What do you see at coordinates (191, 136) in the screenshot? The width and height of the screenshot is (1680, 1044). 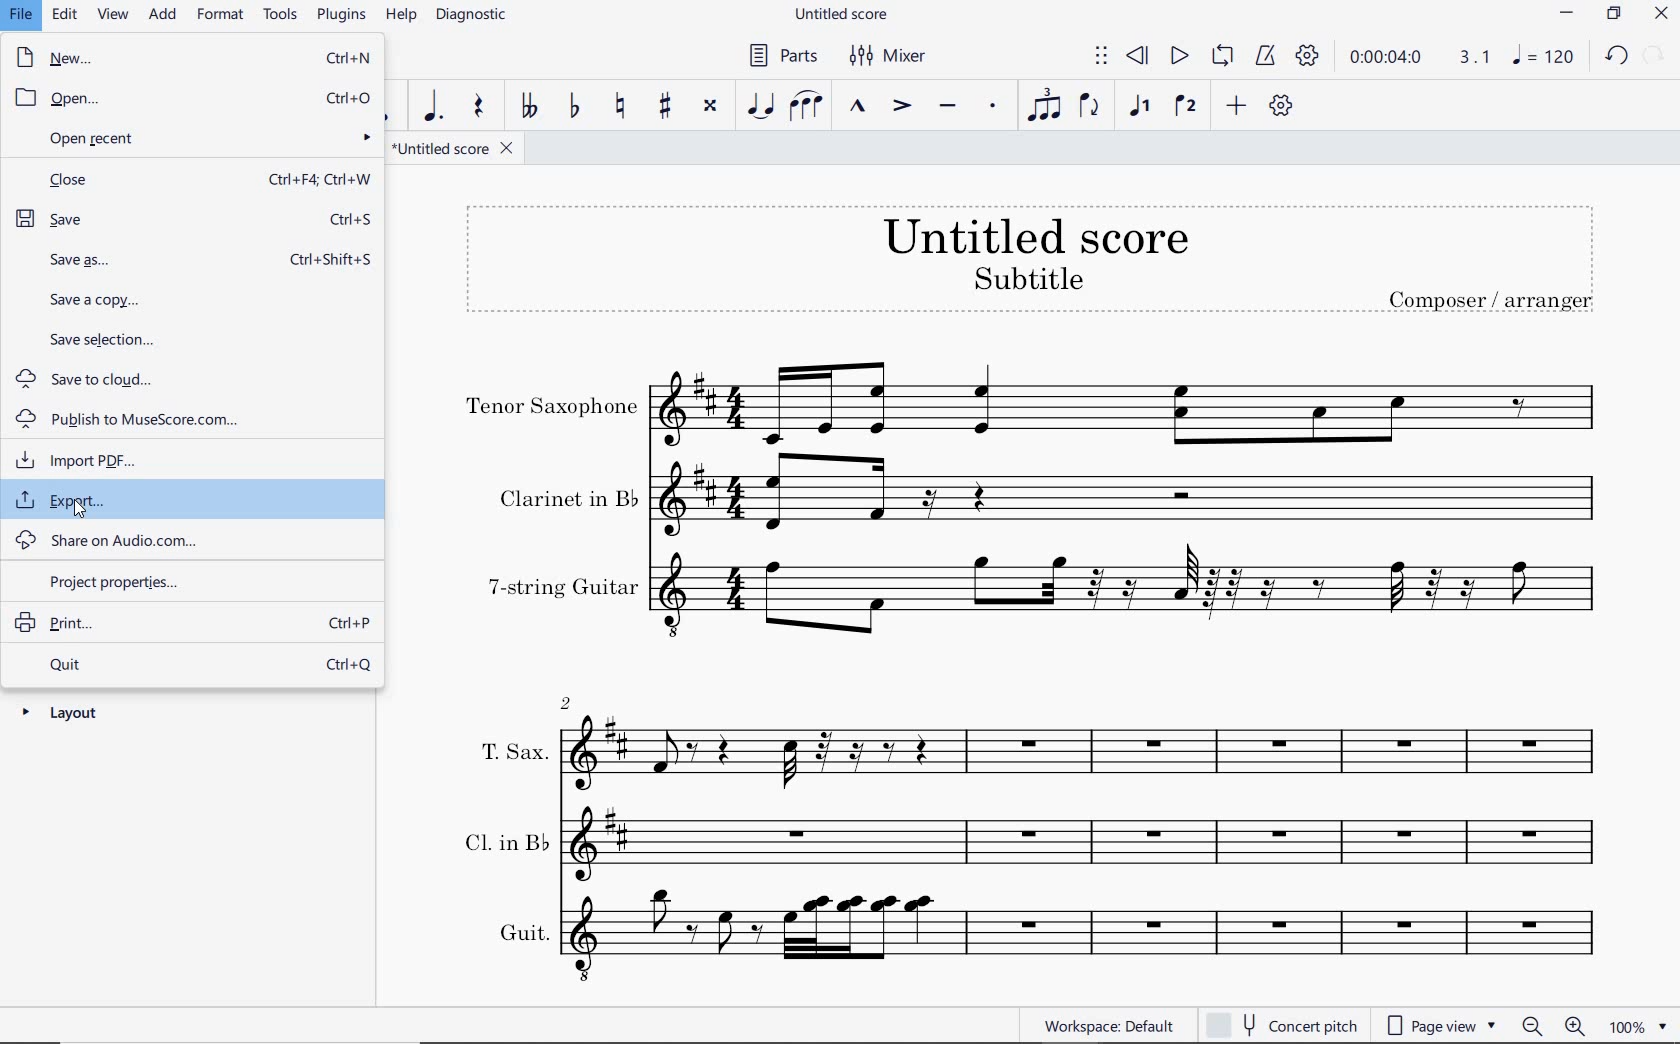 I see `open recent` at bounding box center [191, 136].